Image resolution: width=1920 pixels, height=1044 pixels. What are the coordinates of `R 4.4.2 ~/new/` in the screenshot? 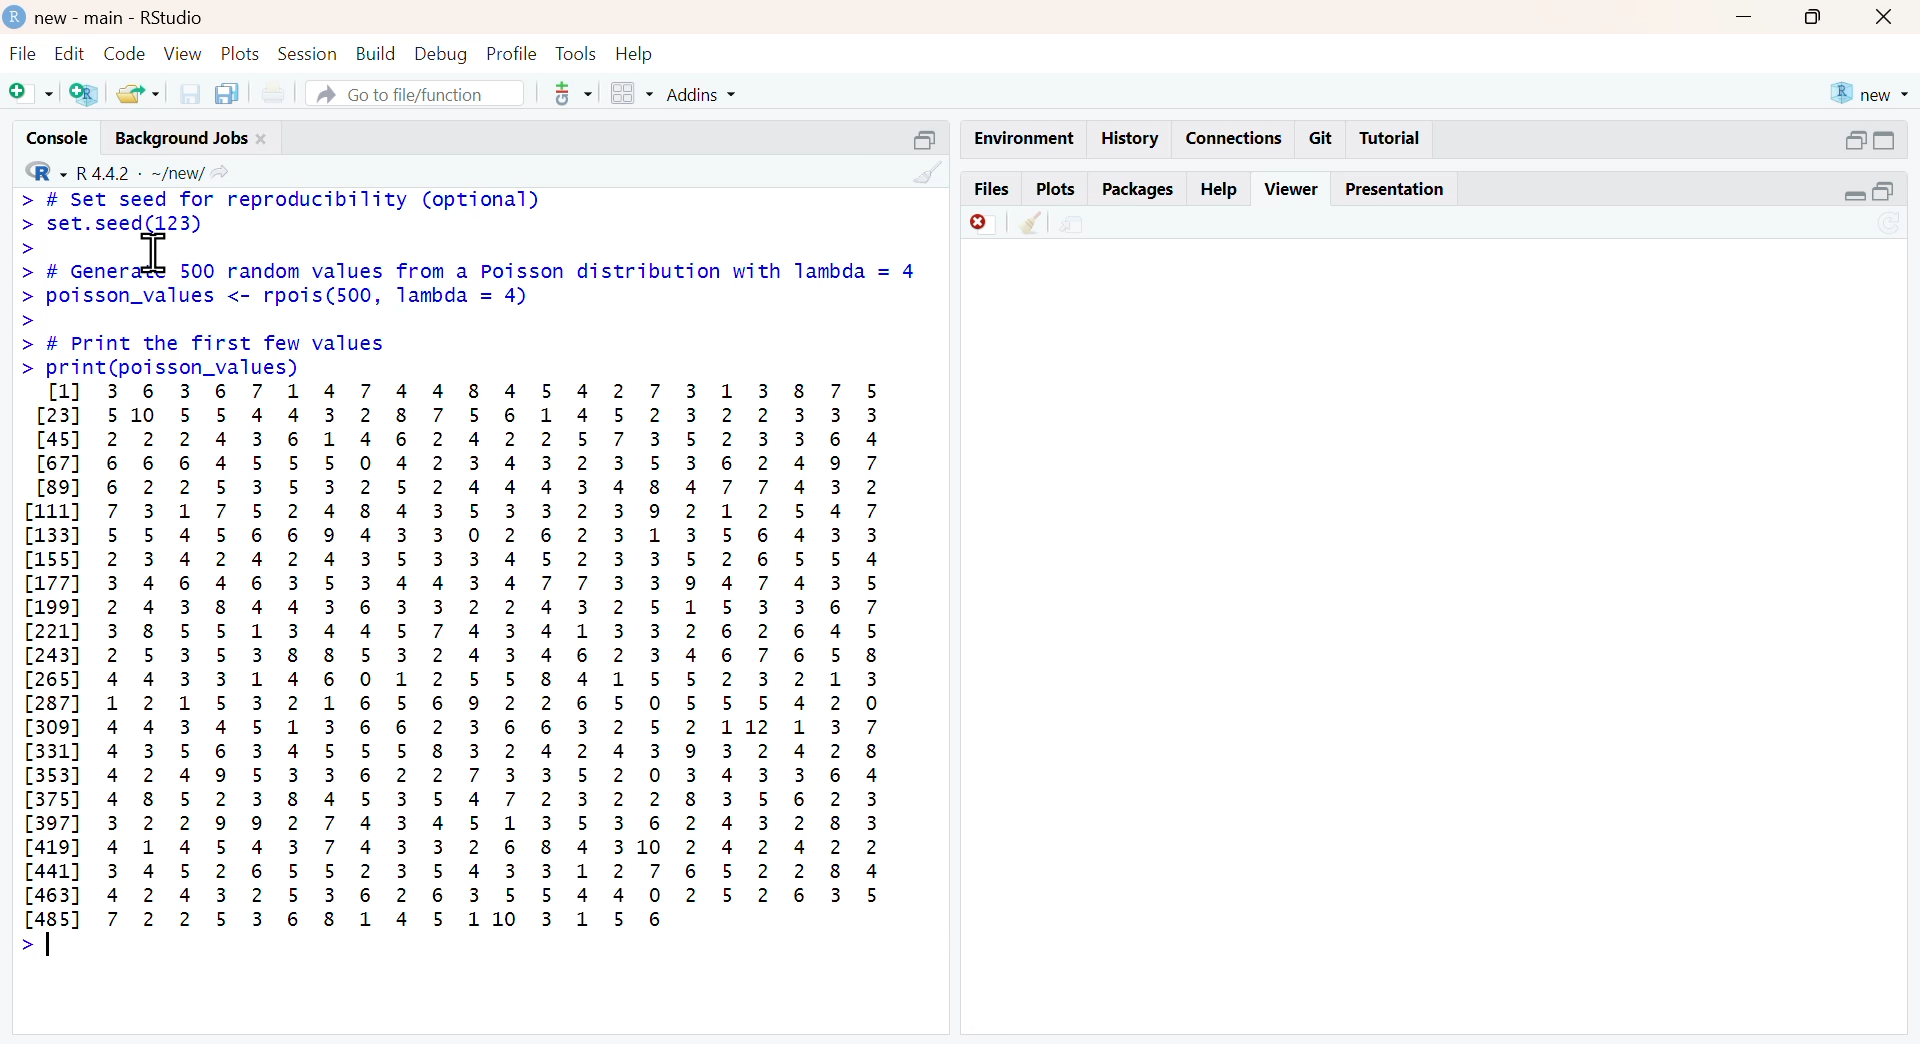 It's located at (142, 173).